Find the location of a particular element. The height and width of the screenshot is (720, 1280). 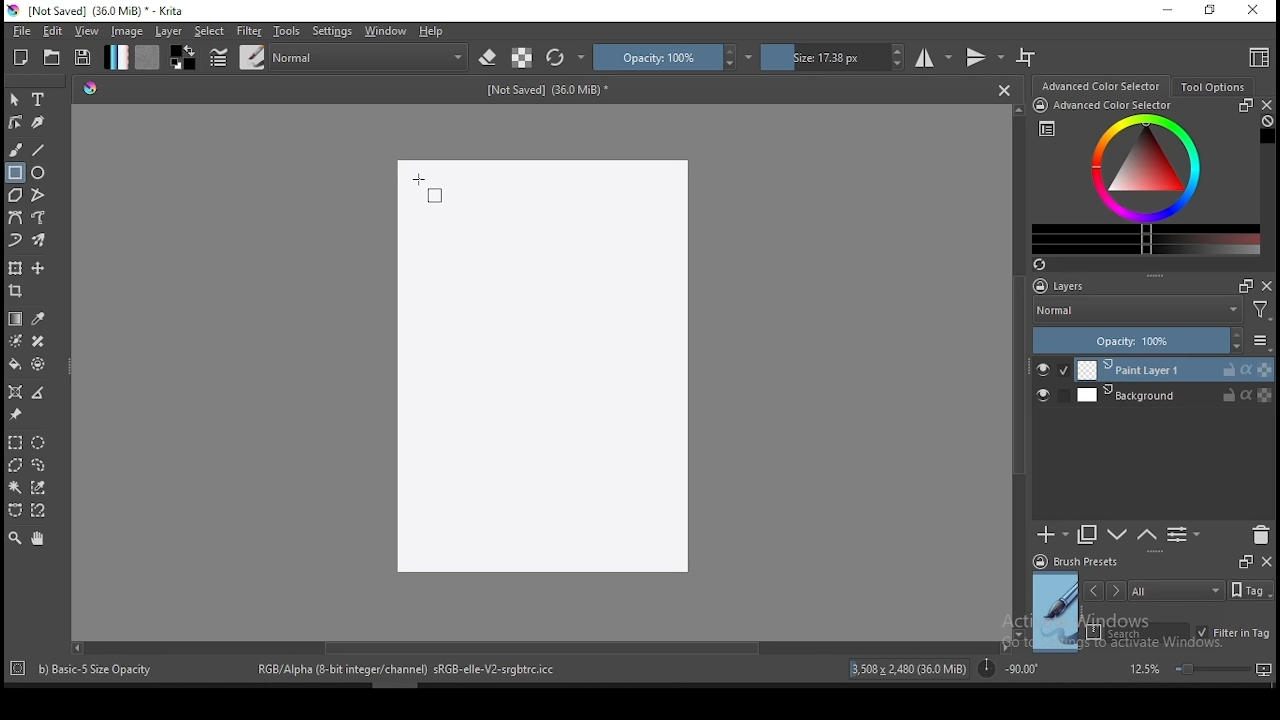

enclose and fill tool is located at coordinates (38, 364).